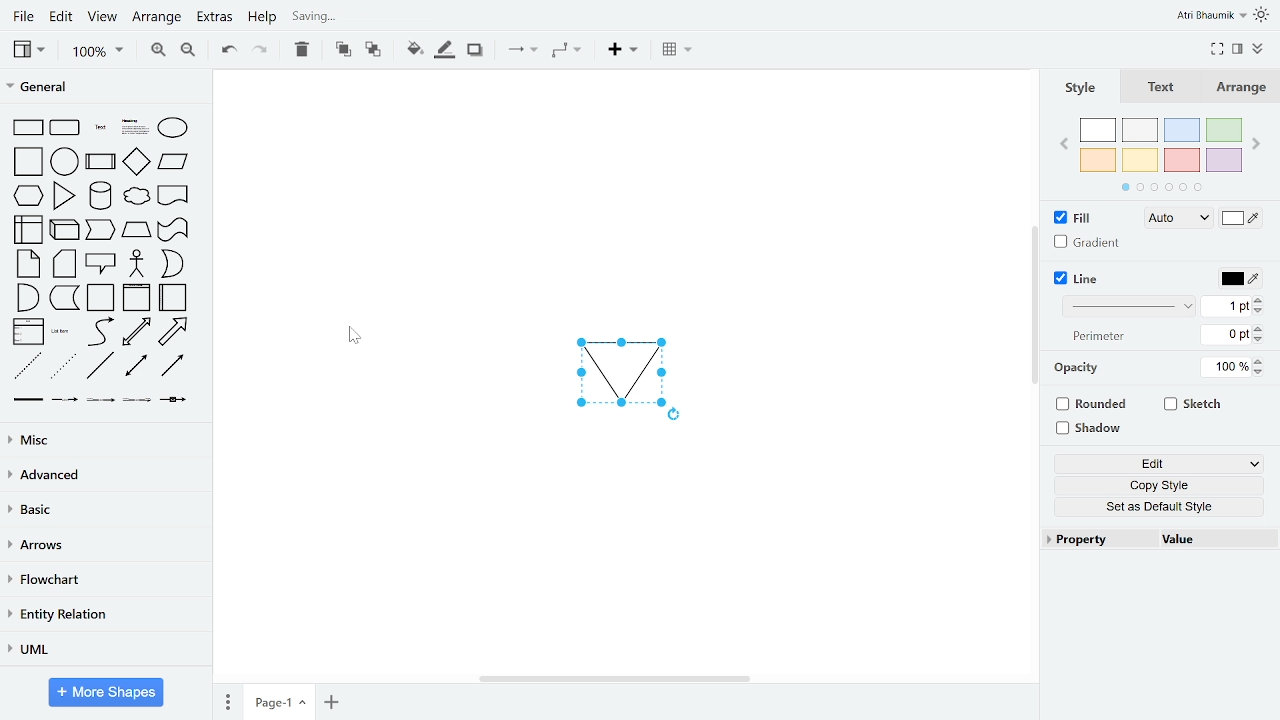 The width and height of the screenshot is (1280, 720). Describe the element at coordinates (174, 127) in the screenshot. I see `ellipse` at that location.